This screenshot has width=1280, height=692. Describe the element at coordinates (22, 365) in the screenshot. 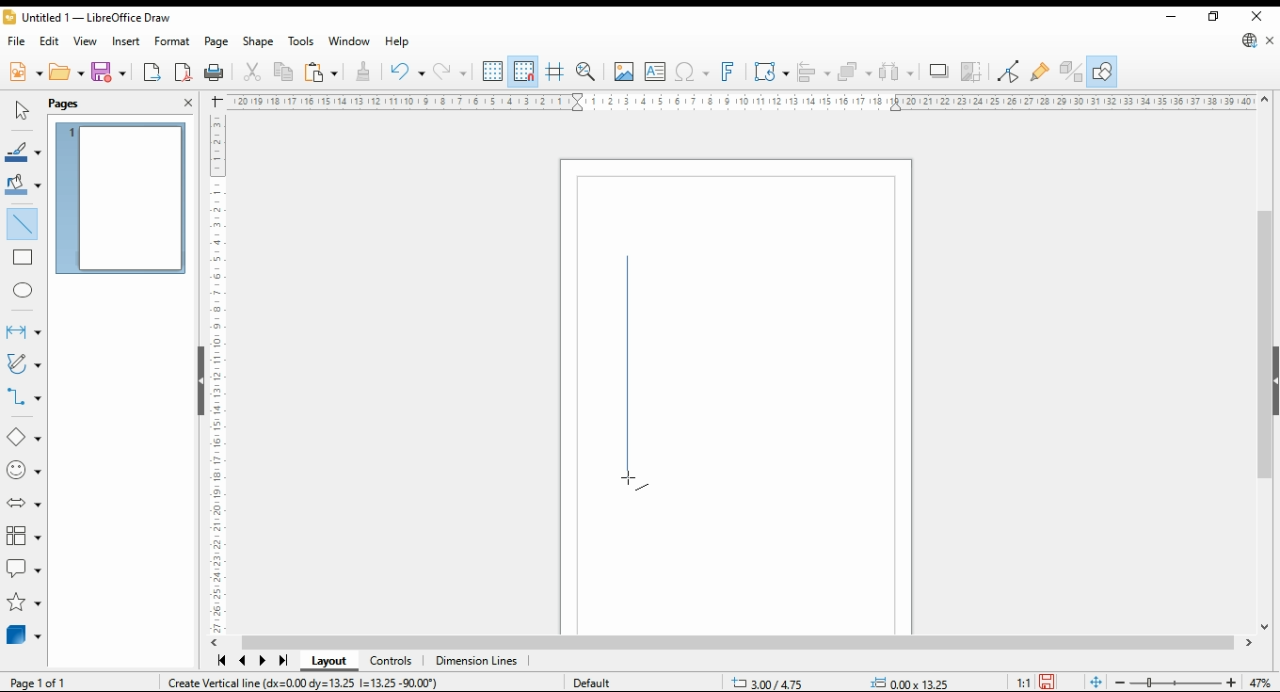

I see `curves and polygons` at that location.